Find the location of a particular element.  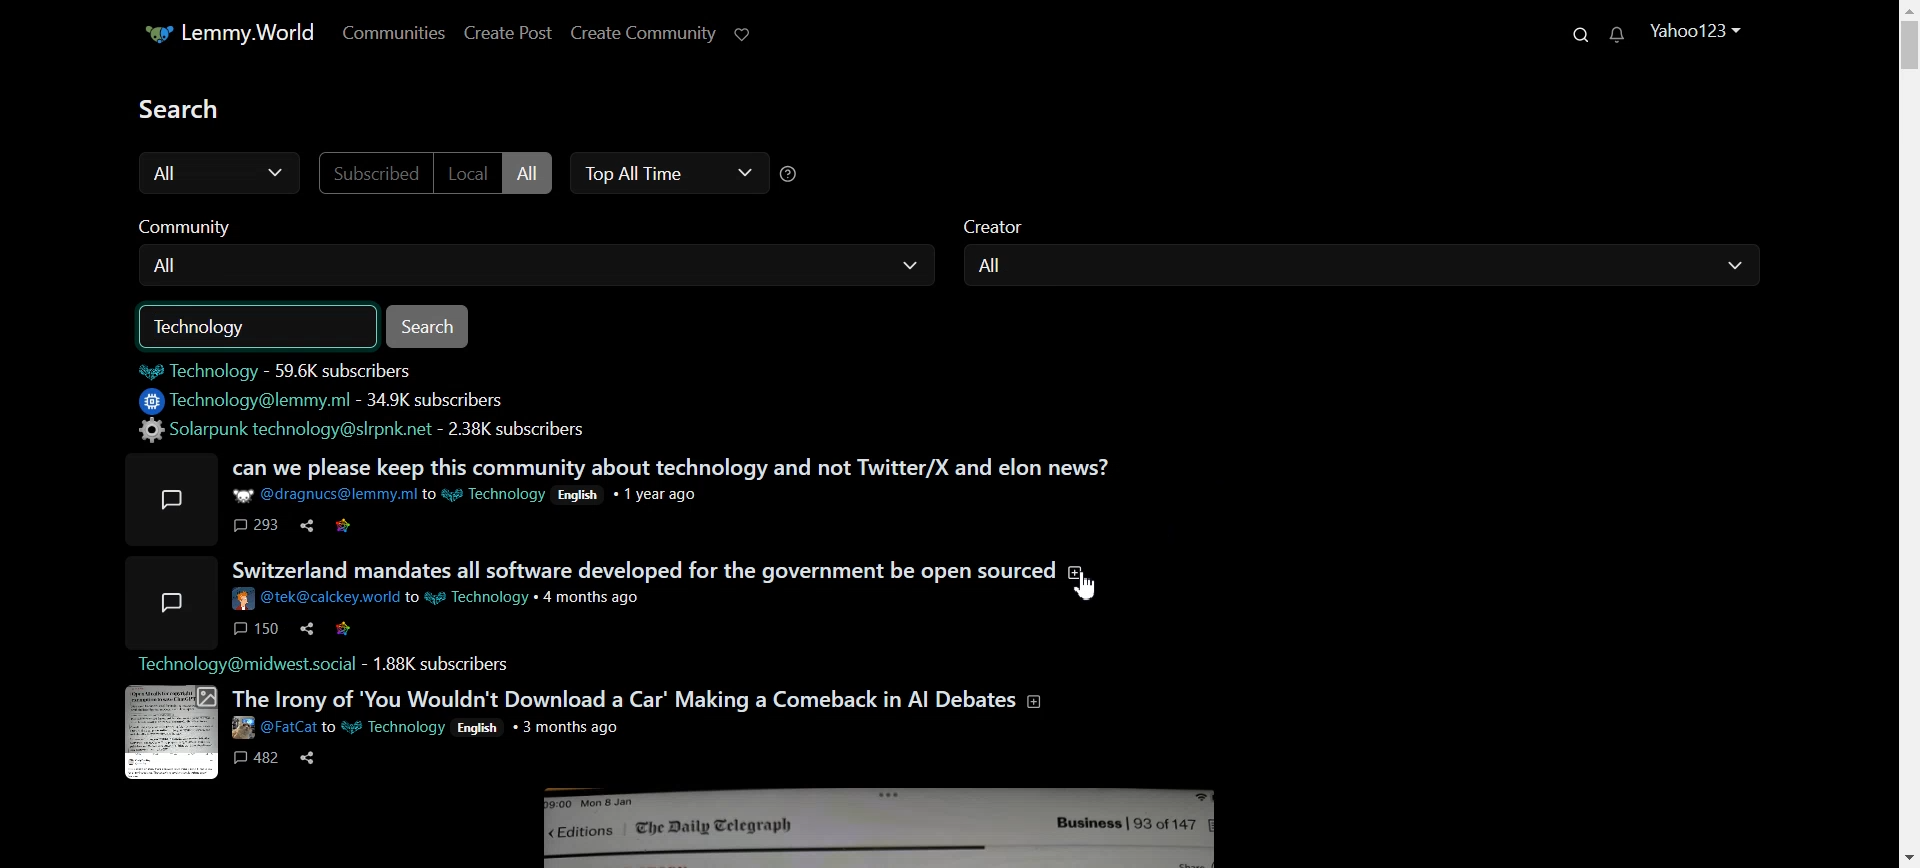

share is located at coordinates (308, 526).